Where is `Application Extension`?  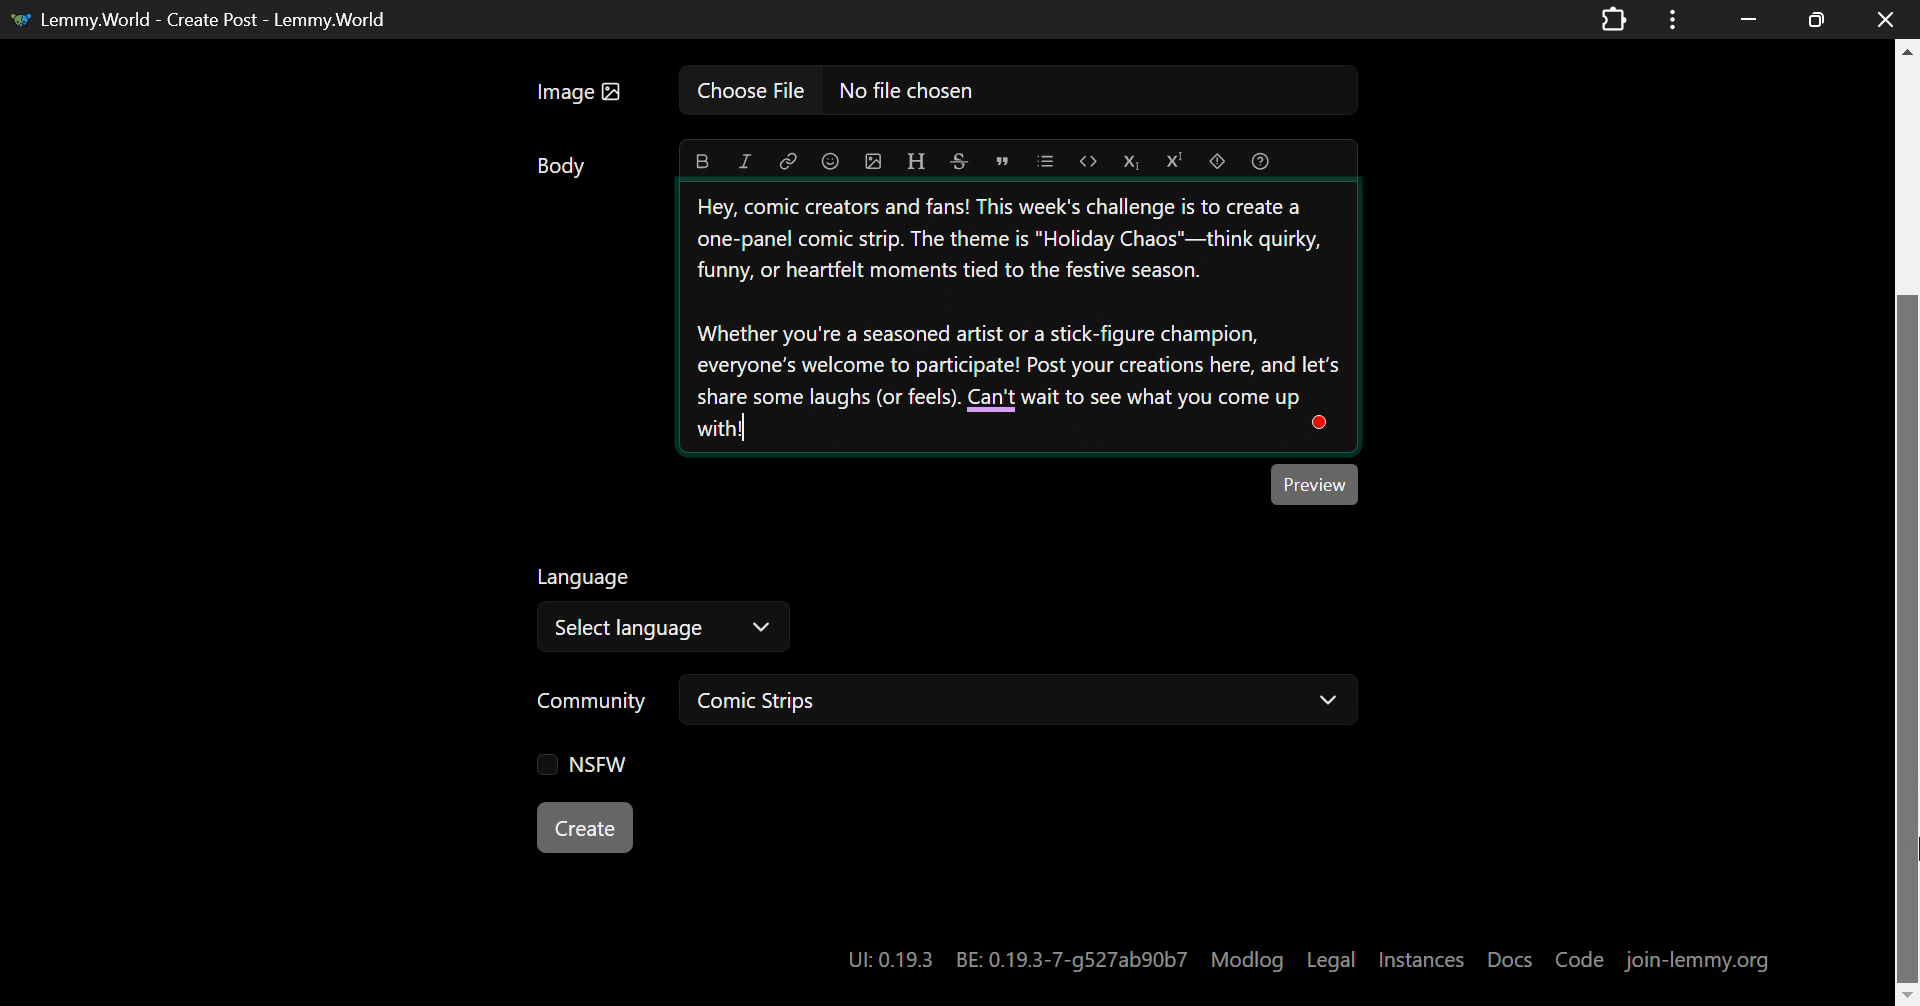
Application Extension is located at coordinates (1618, 17).